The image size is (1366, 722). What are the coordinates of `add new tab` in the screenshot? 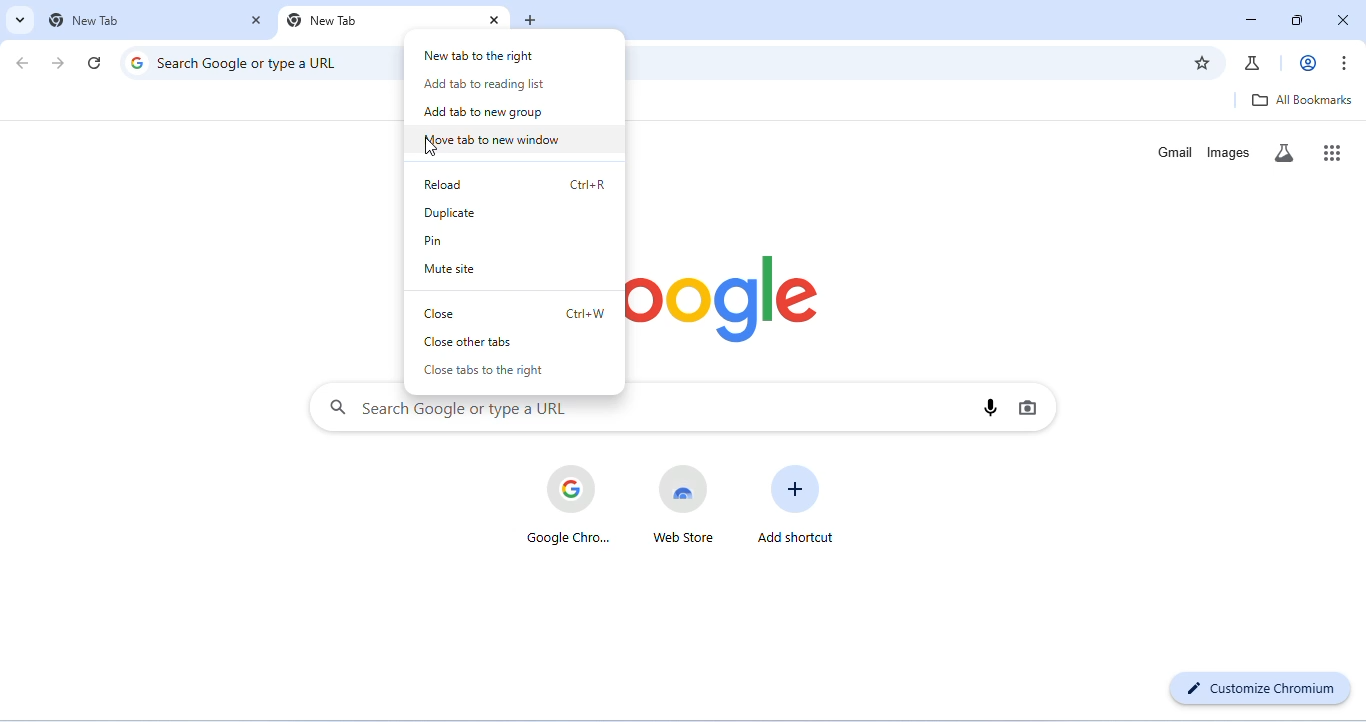 It's located at (534, 21).